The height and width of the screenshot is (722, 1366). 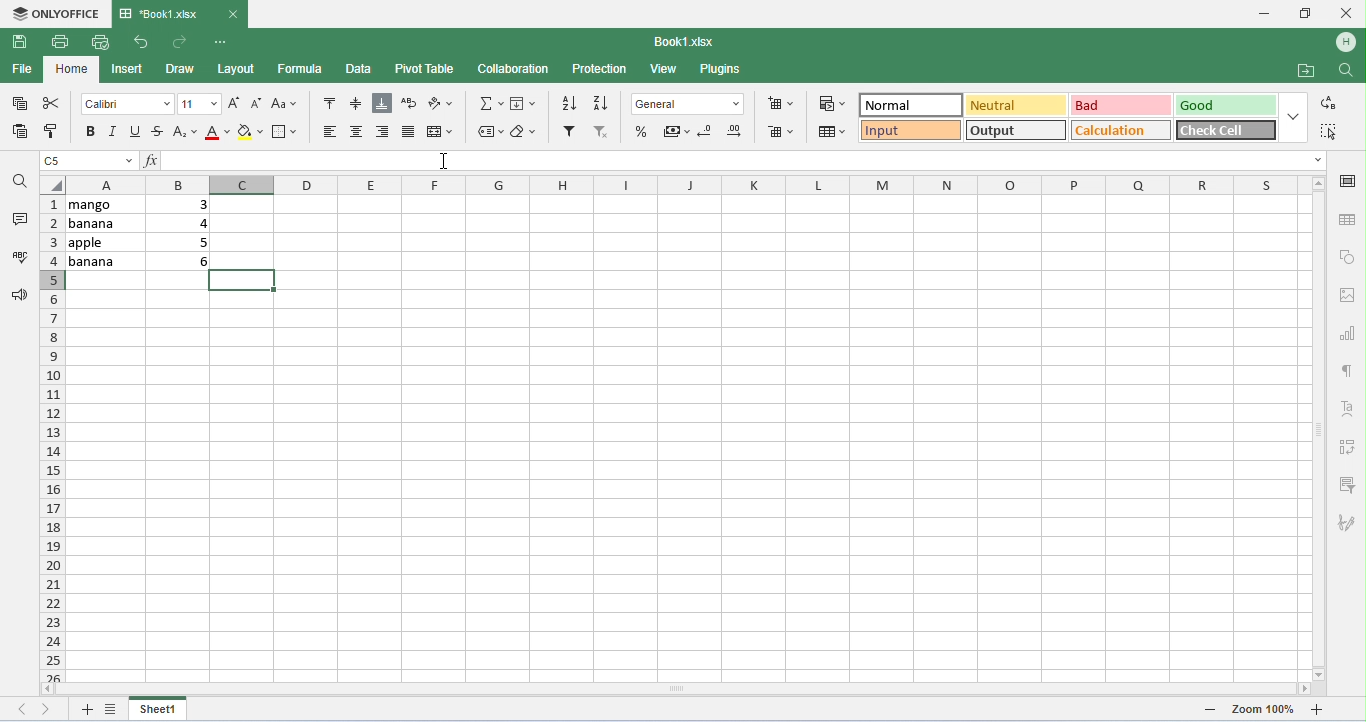 What do you see at coordinates (199, 104) in the screenshot?
I see `font size` at bounding box center [199, 104].